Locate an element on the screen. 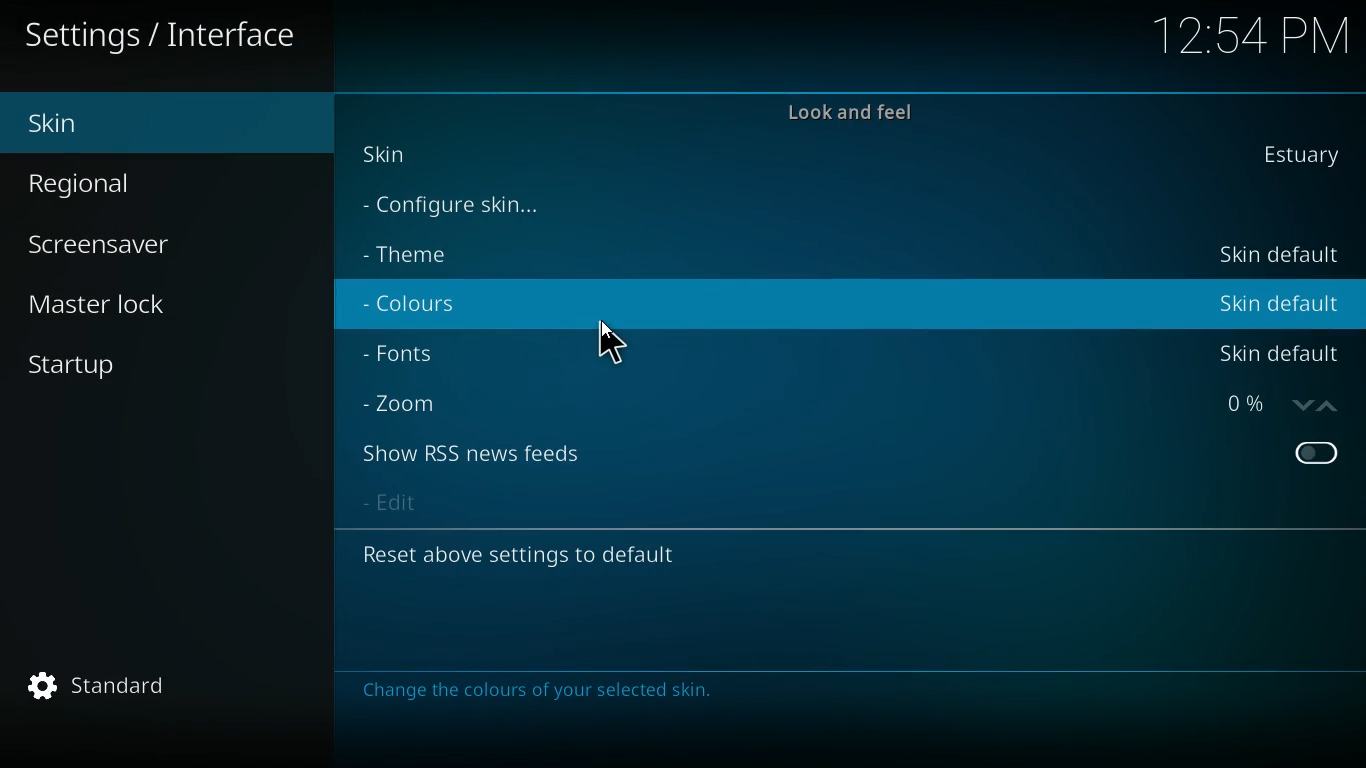  message is located at coordinates (541, 696).